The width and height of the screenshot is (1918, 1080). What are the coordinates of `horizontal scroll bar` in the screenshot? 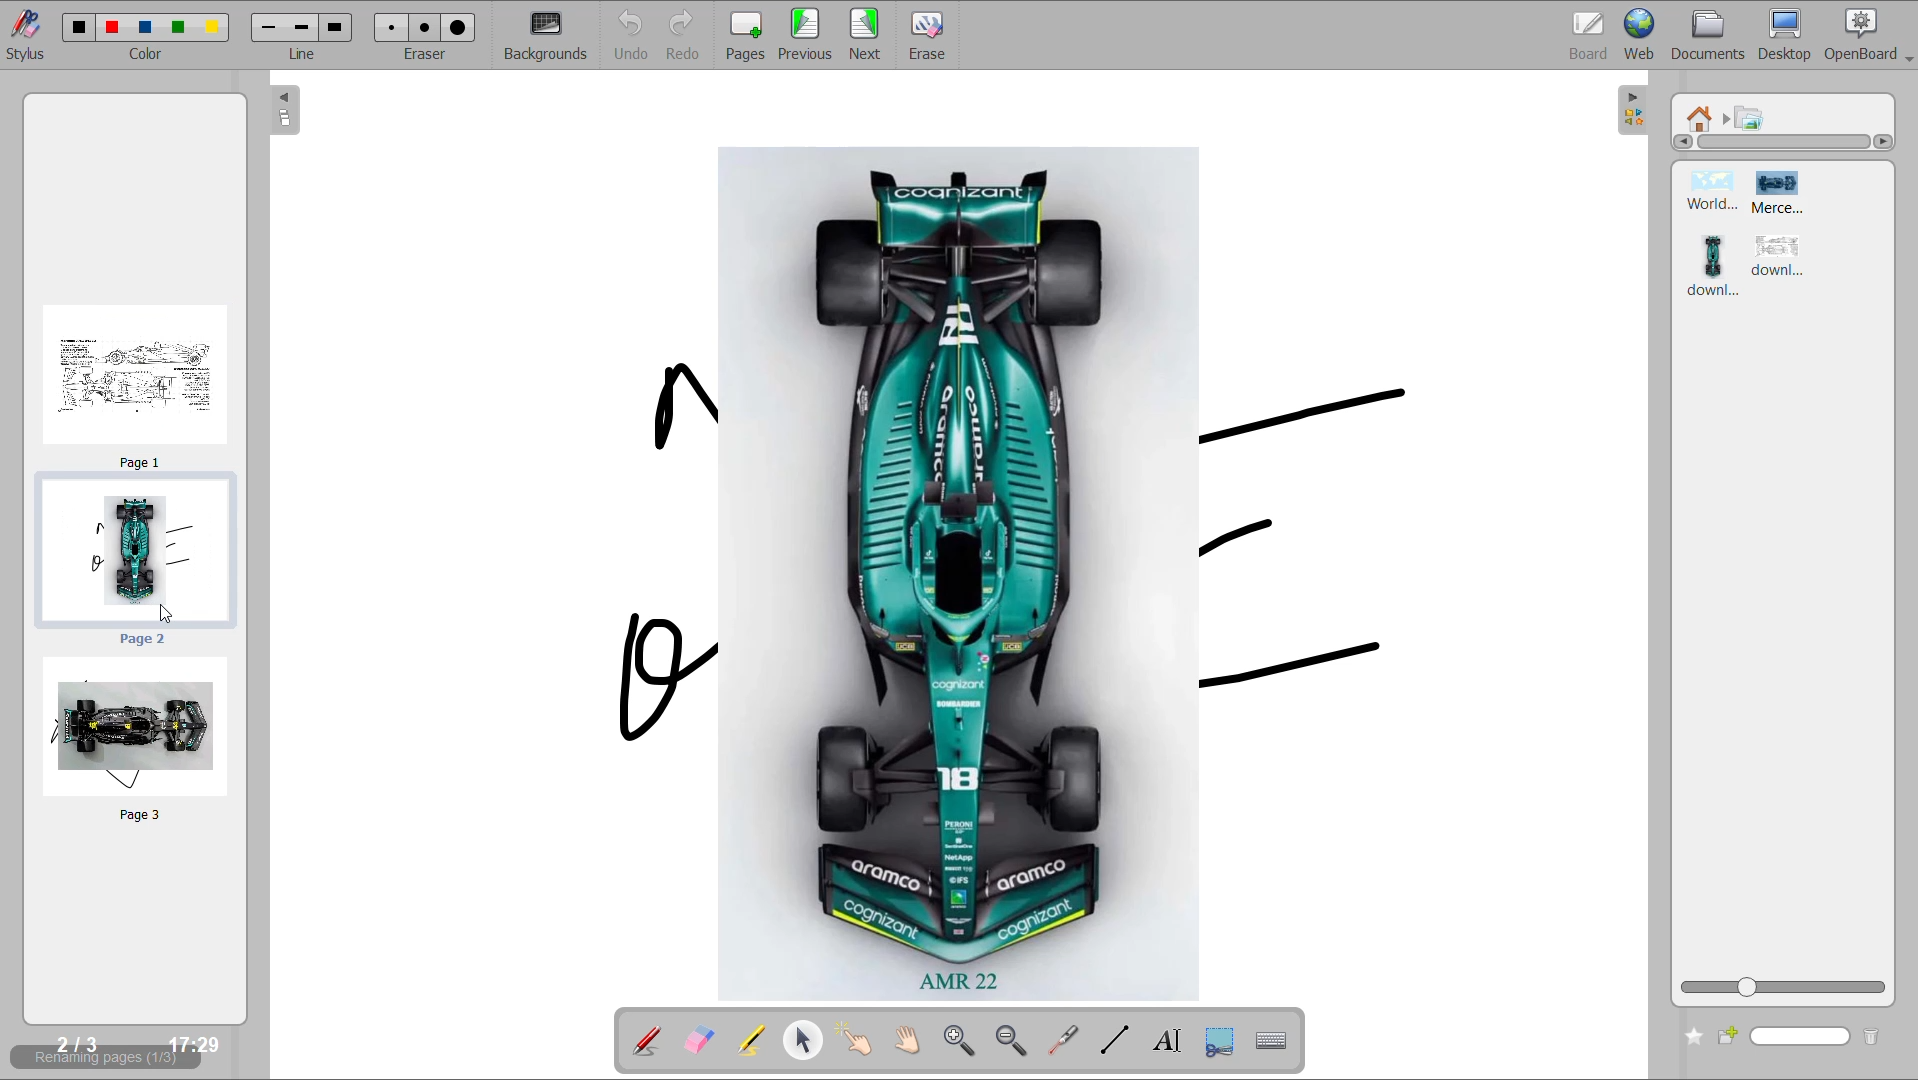 It's located at (1792, 144).